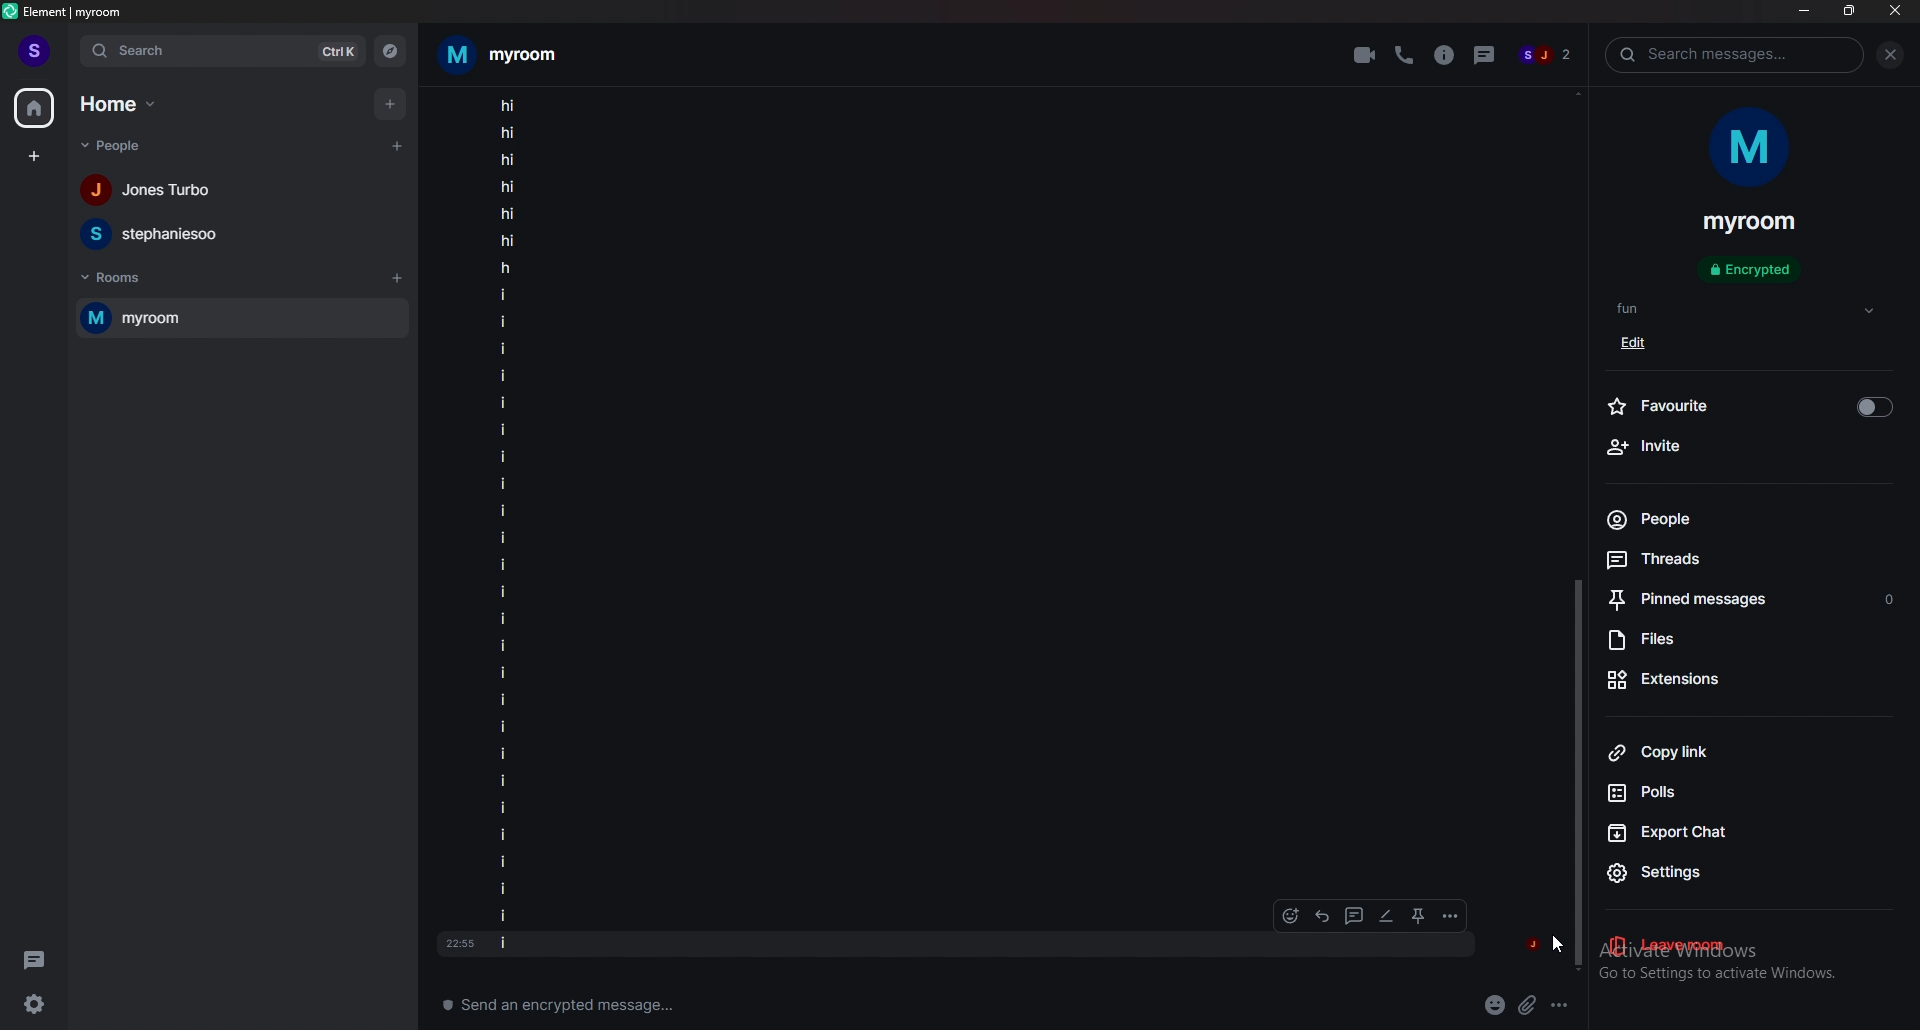 This screenshot has height=1030, width=1920. Describe the element at coordinates (632, 1008) in the screenshot. I see `send an encrypted message...` at that location.